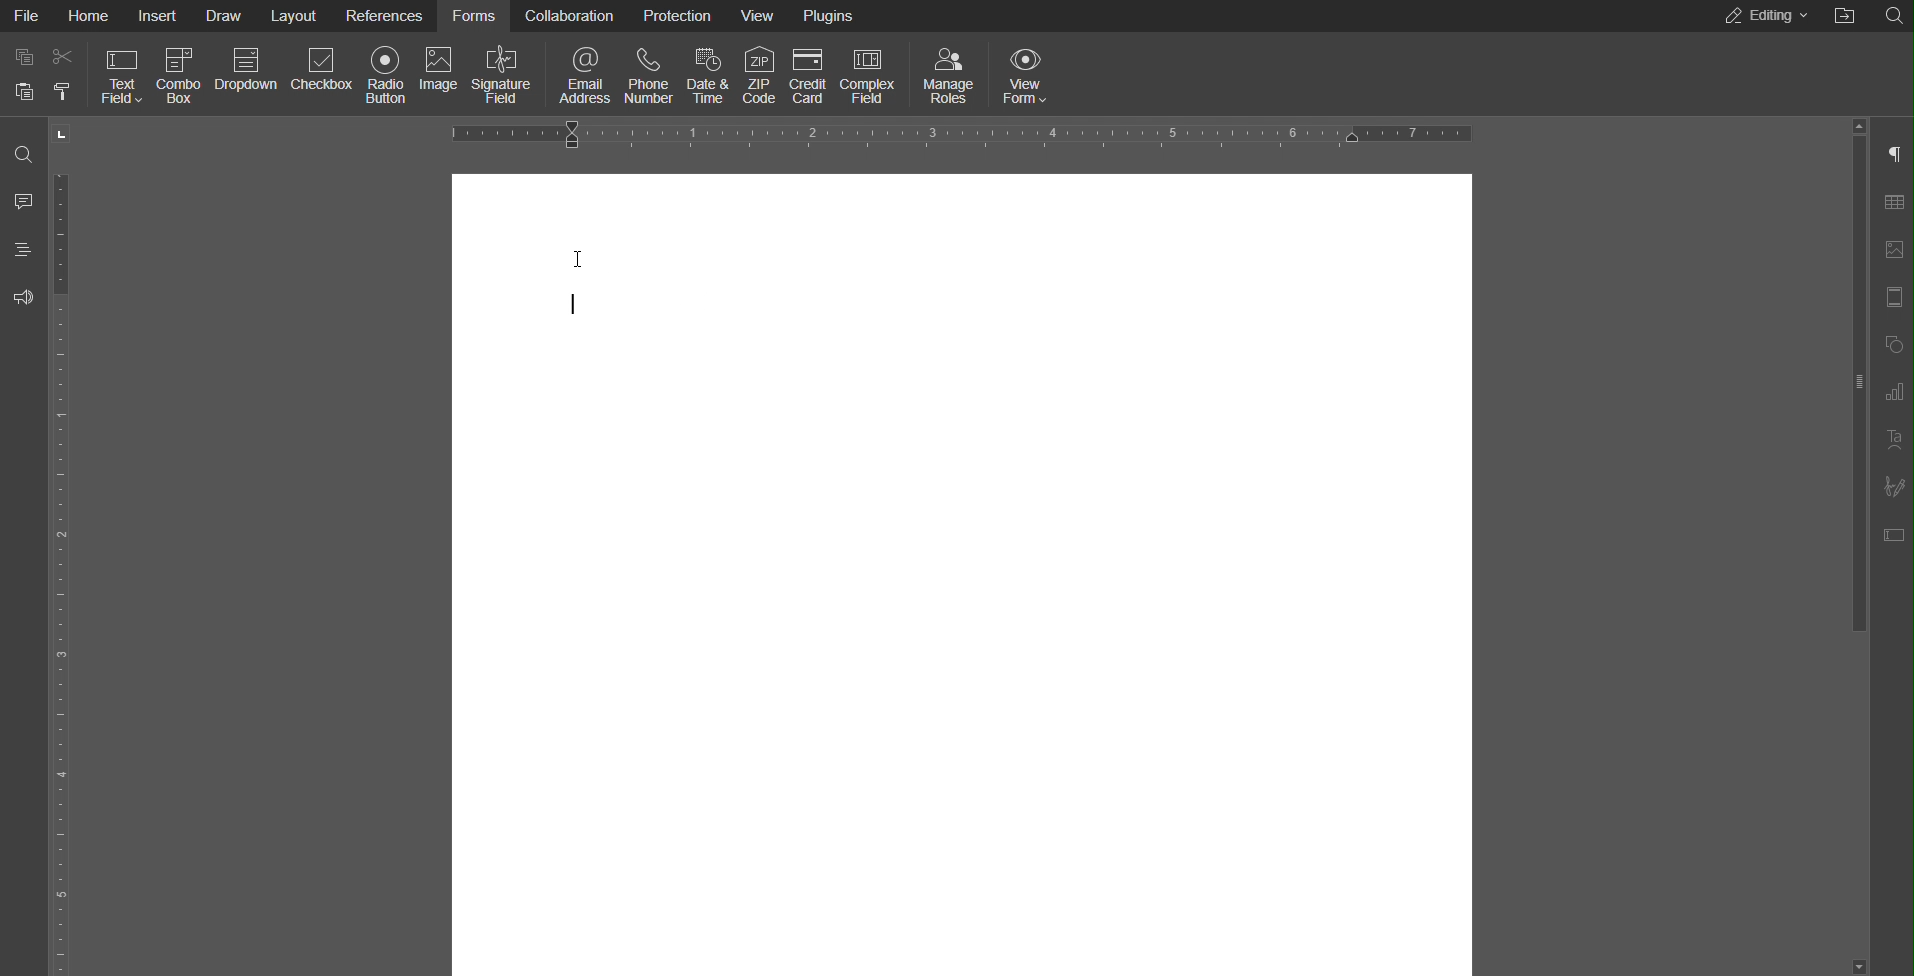 The image size is (1914, 976). Describe the element at coordinates (1892, 155) in the screenshot. I see `Paragraph Settings` at that location.